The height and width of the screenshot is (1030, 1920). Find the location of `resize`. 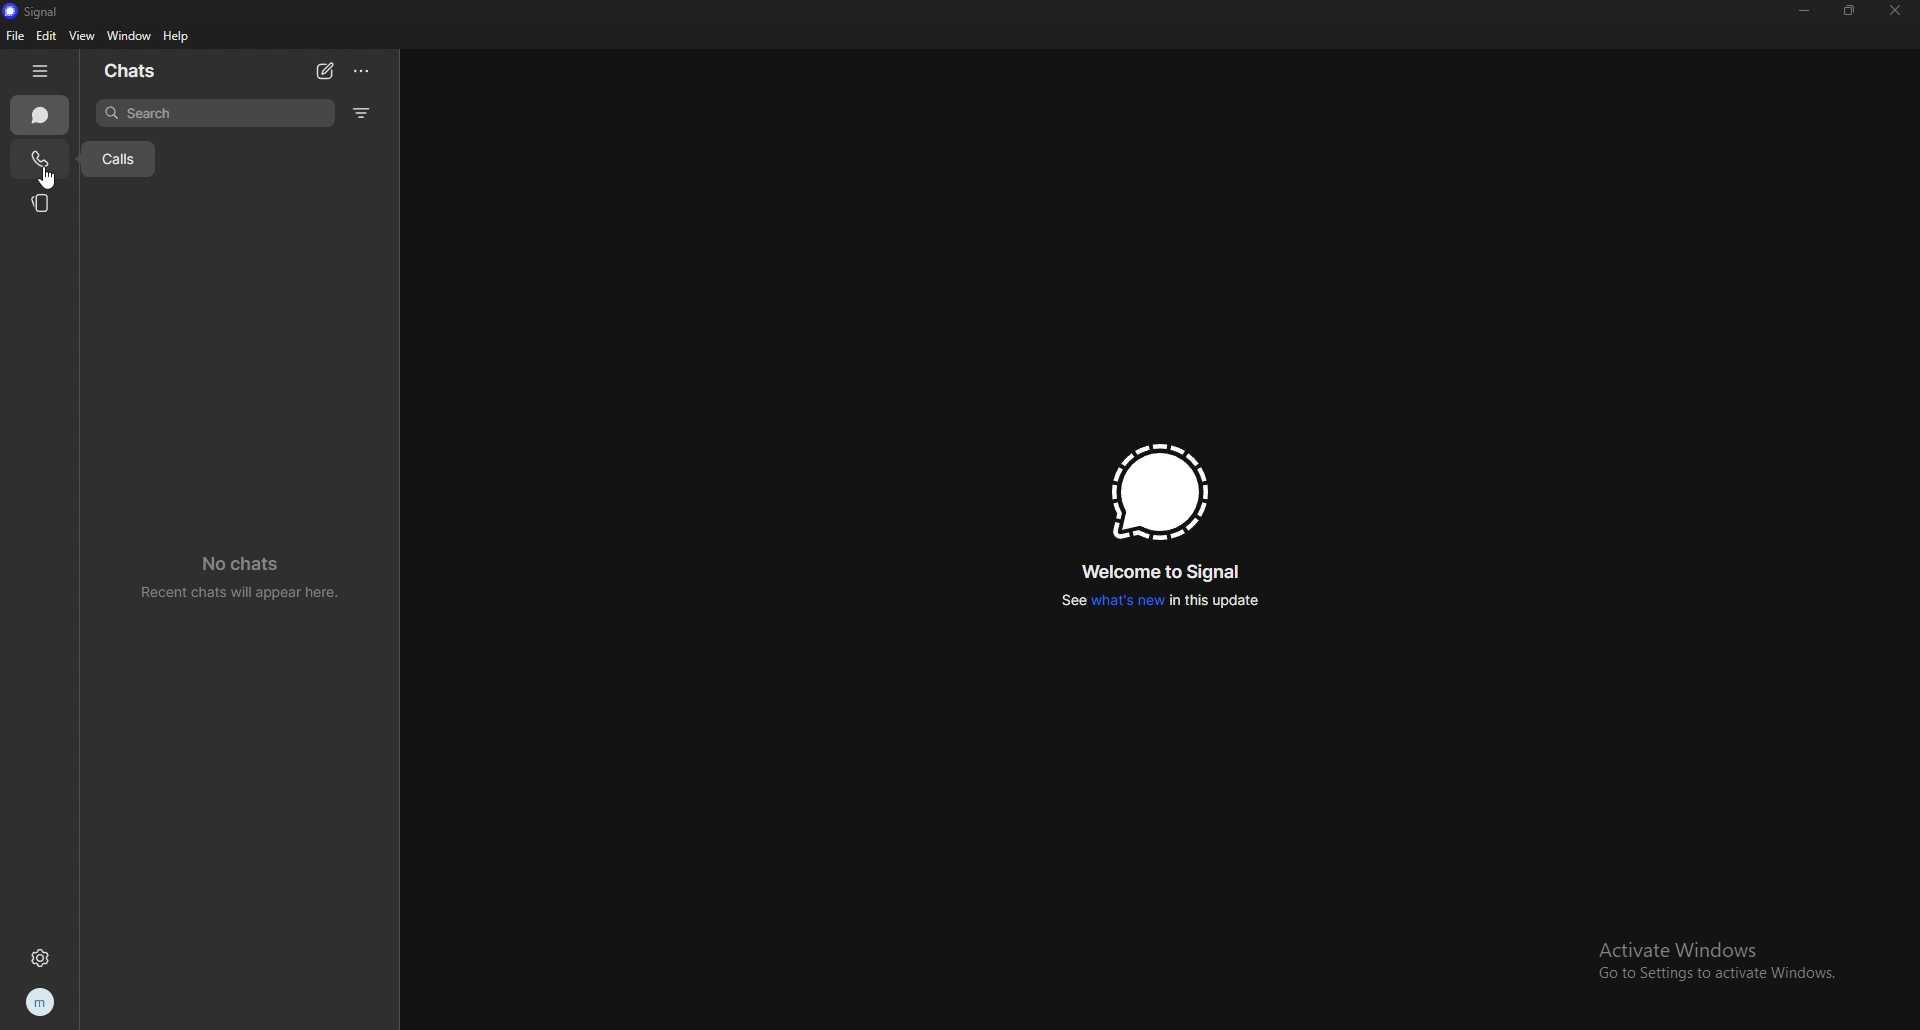

resize is located at coordinates (1851, 9).